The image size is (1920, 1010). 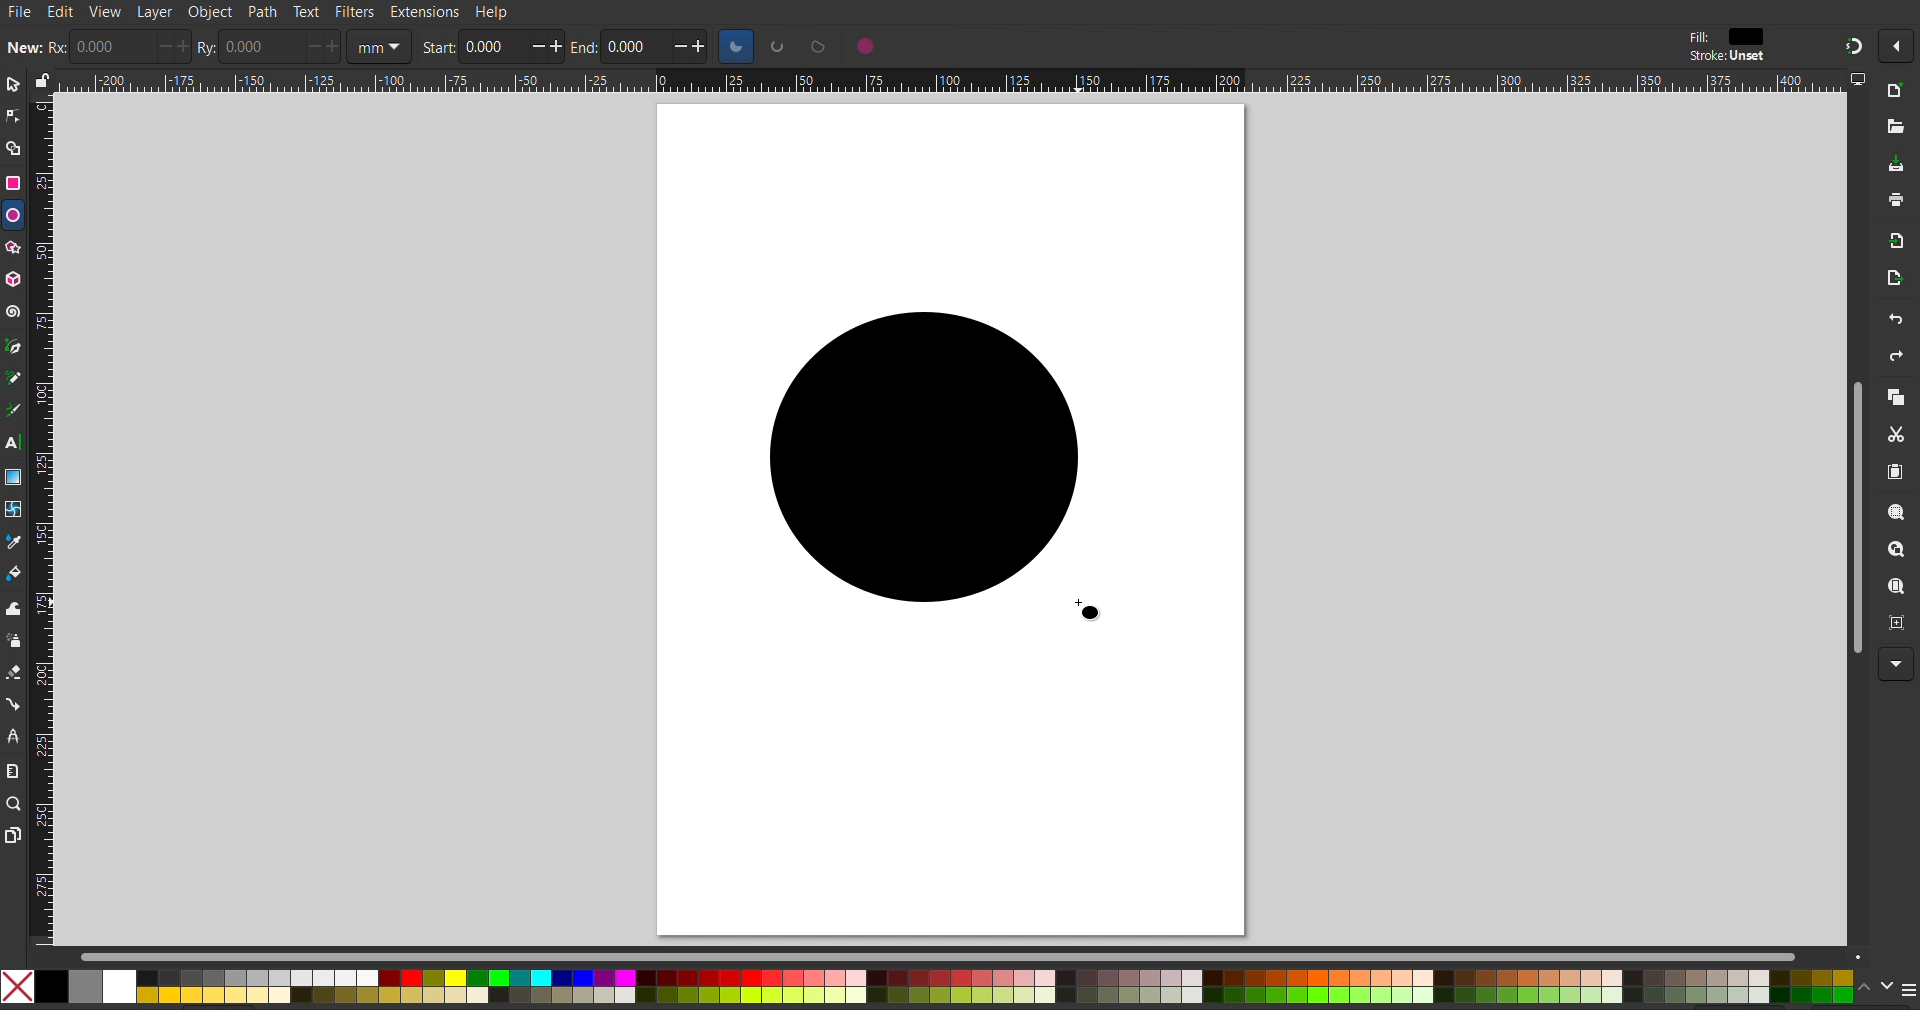 I want to click on Undo, so click(x=1895, y=316).